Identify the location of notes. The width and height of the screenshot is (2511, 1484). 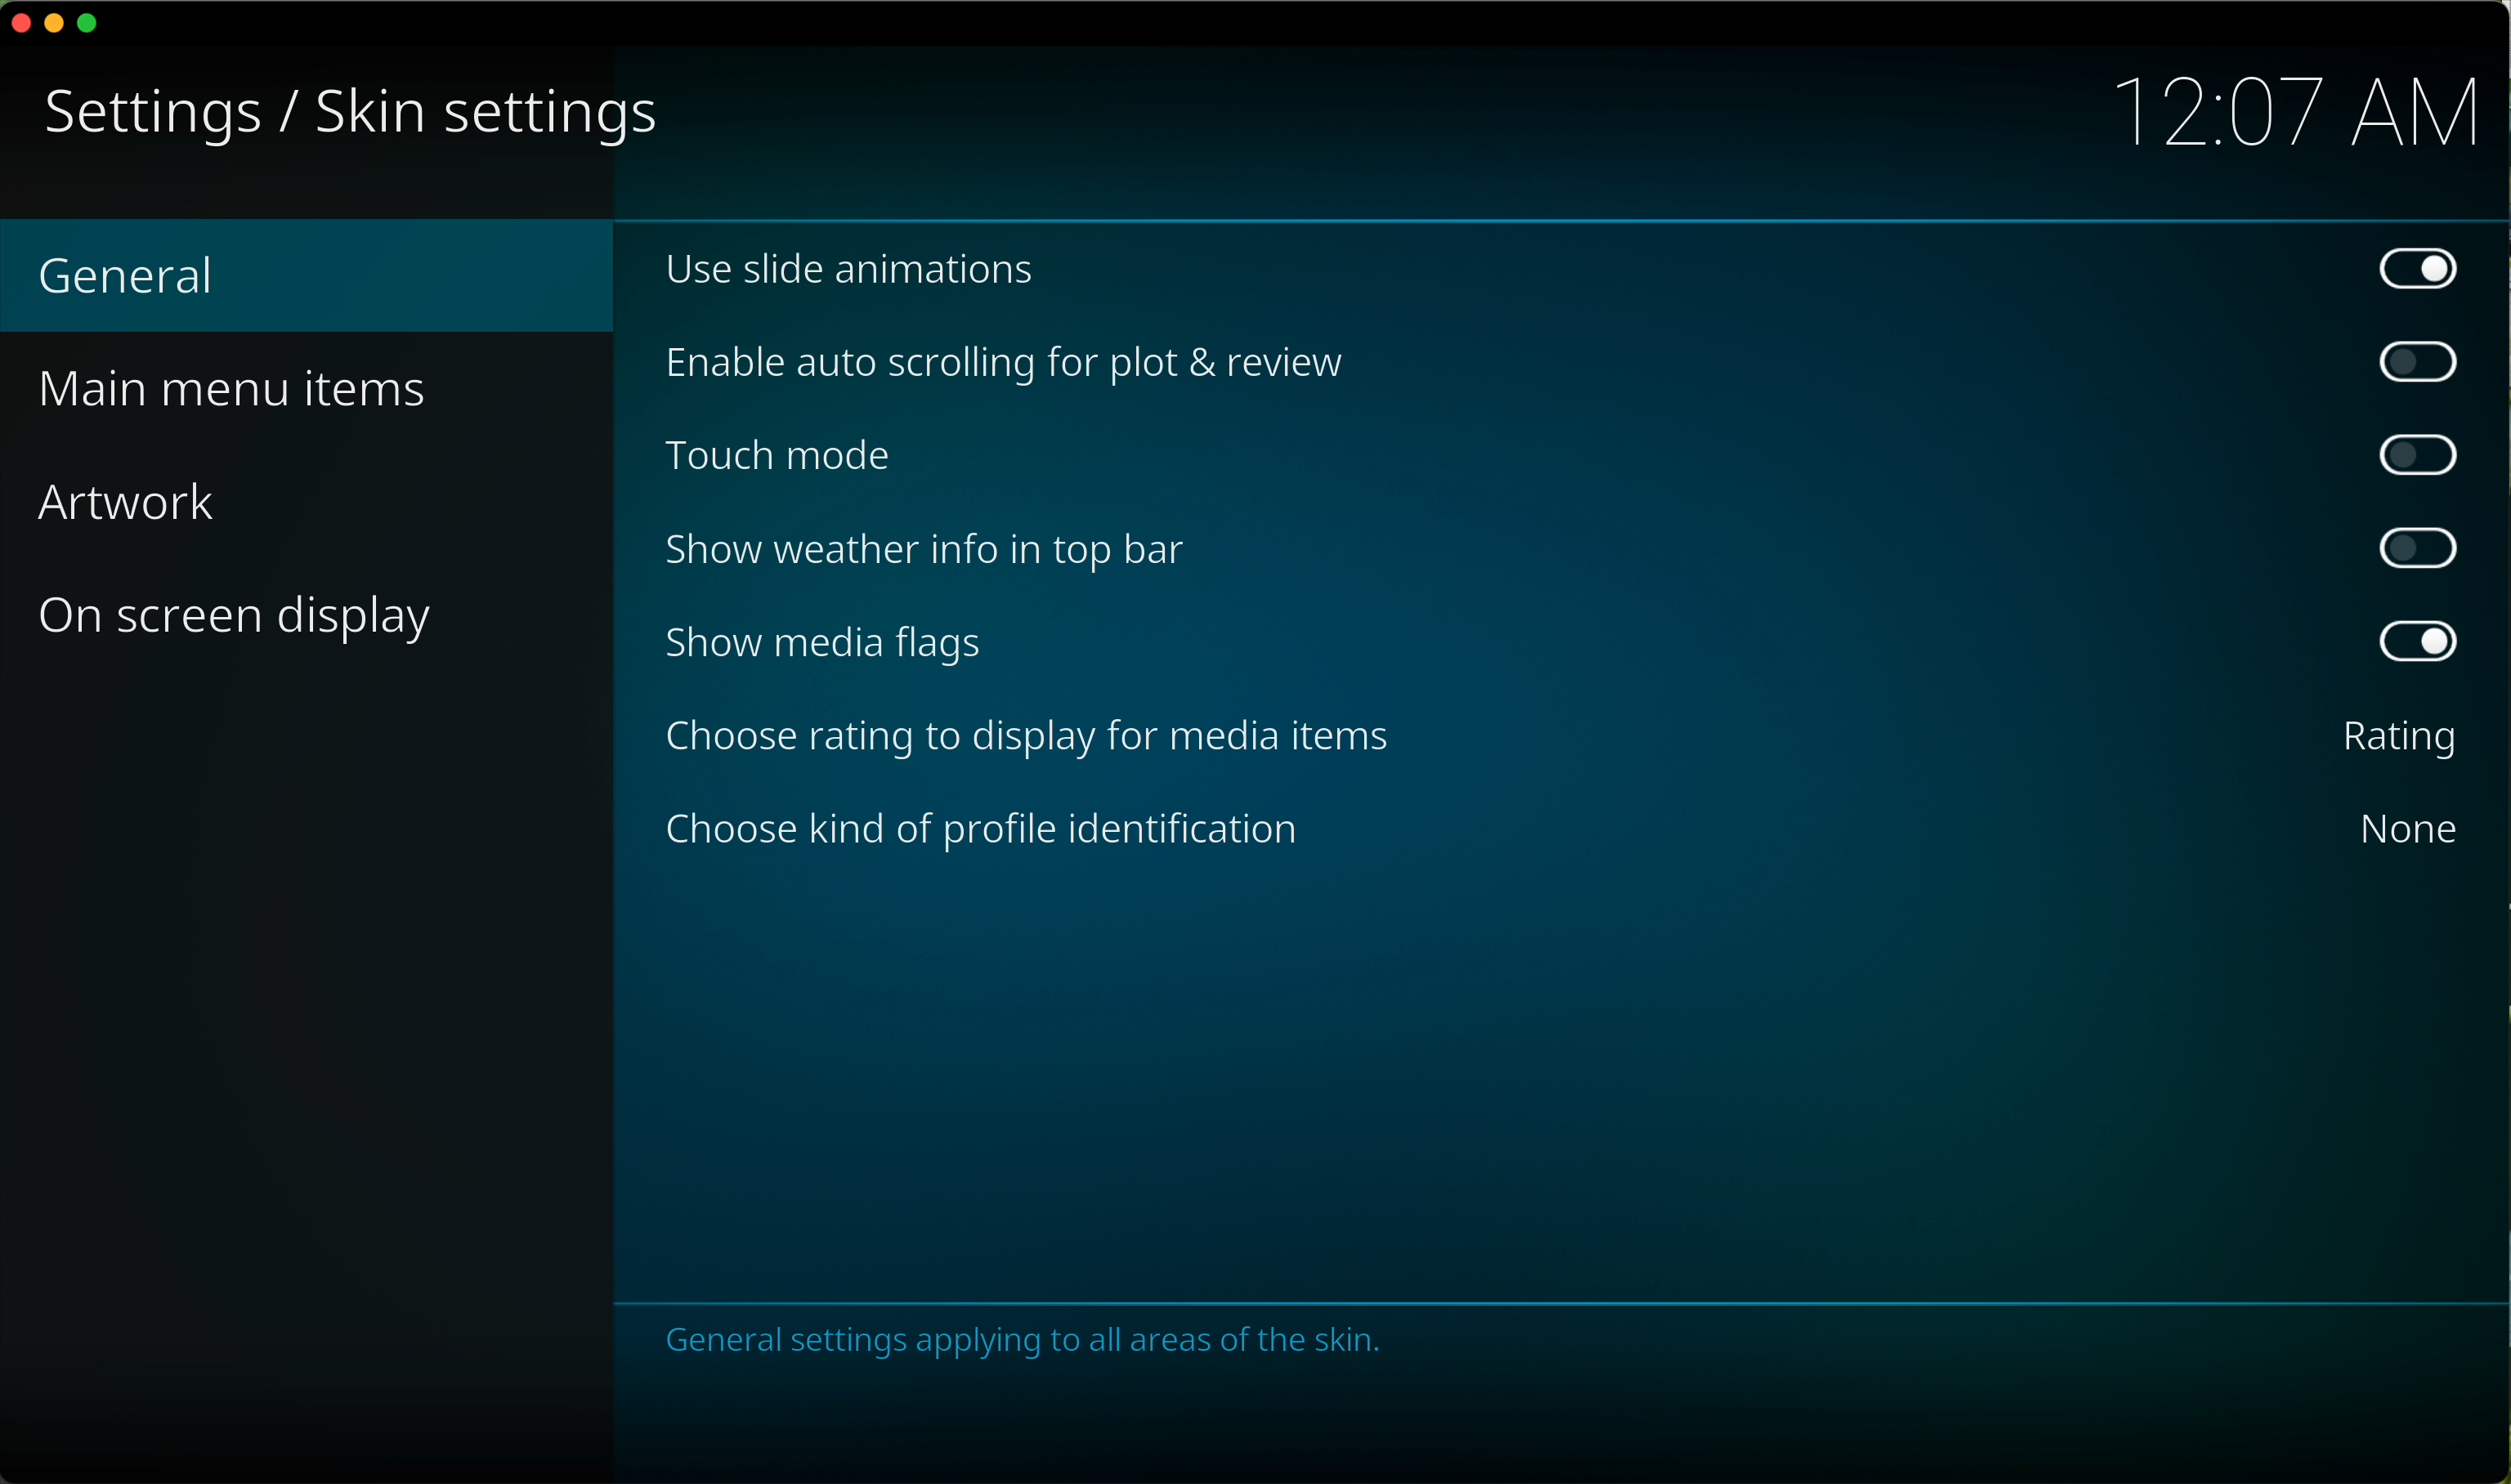
(1026, 1343).